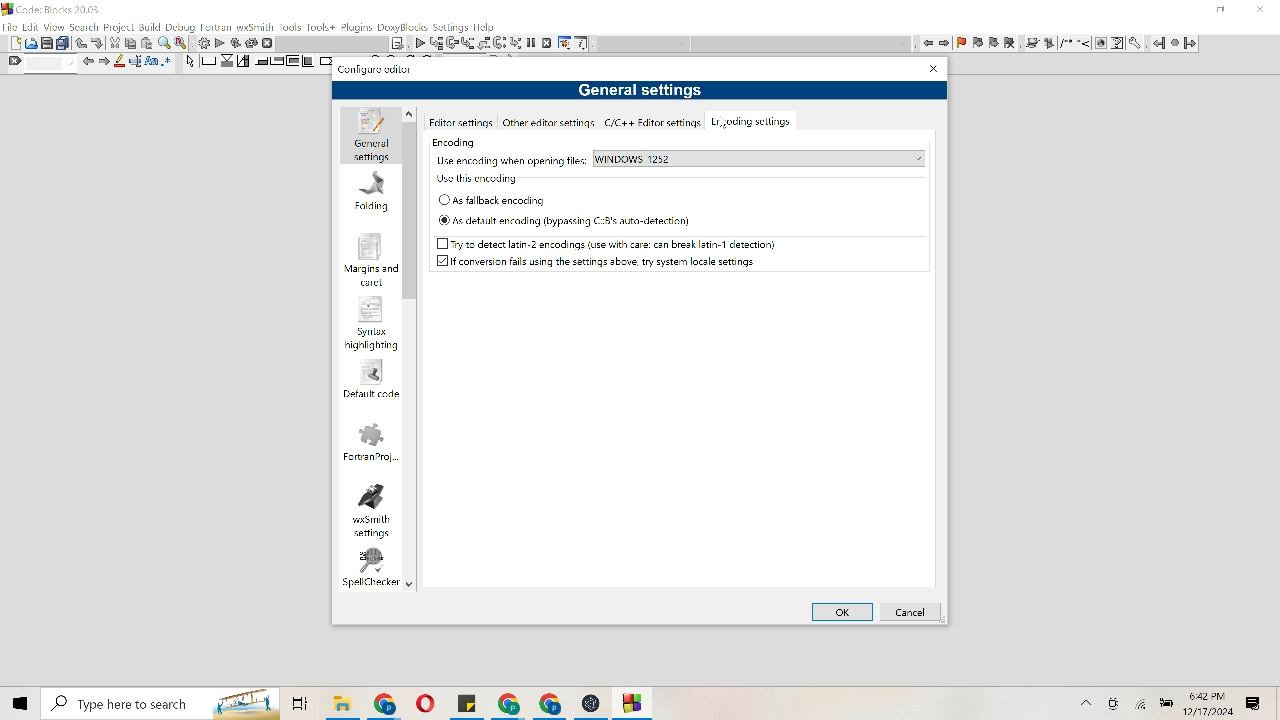 The height and width of the screenshot is (720, 1280). Describe the element at coordinates (19, 702) in the screenshot. I see `Windows` at that location.